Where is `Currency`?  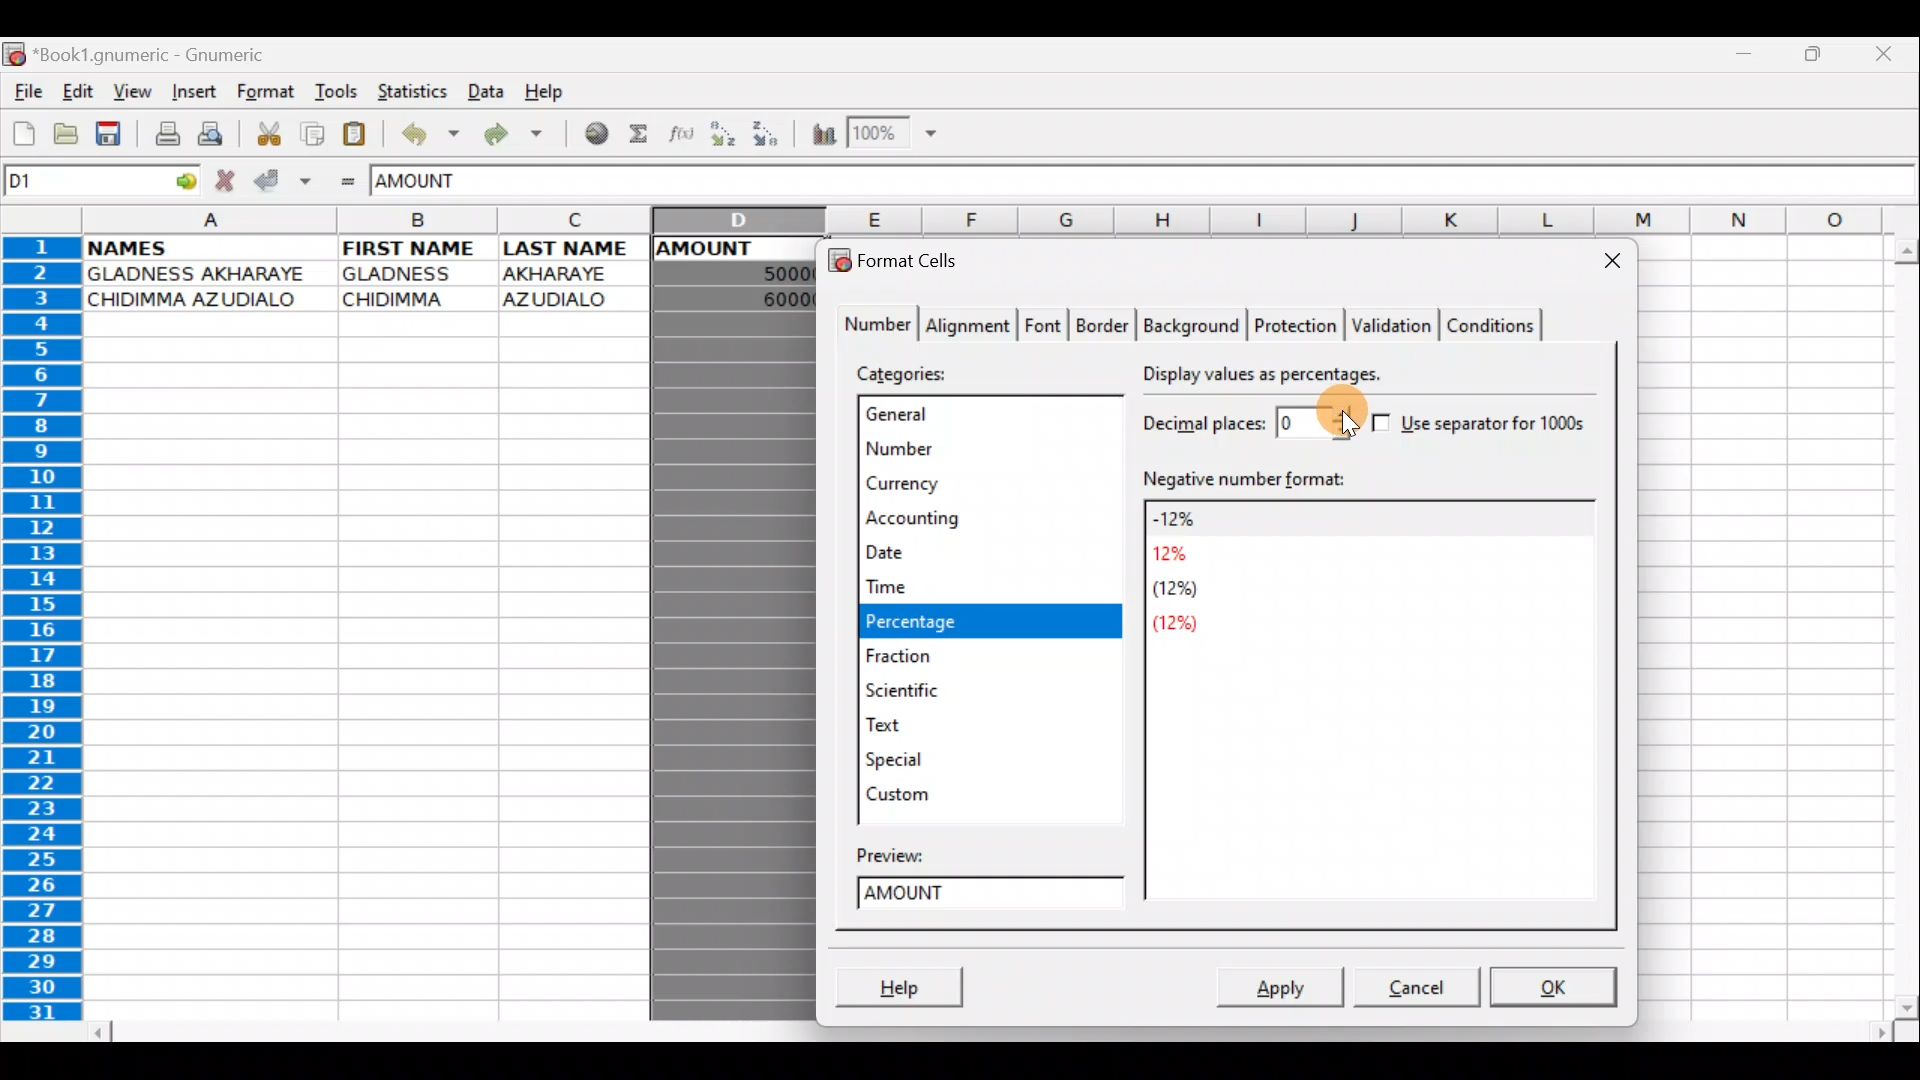
Currency is located at coordinates (962, 483).